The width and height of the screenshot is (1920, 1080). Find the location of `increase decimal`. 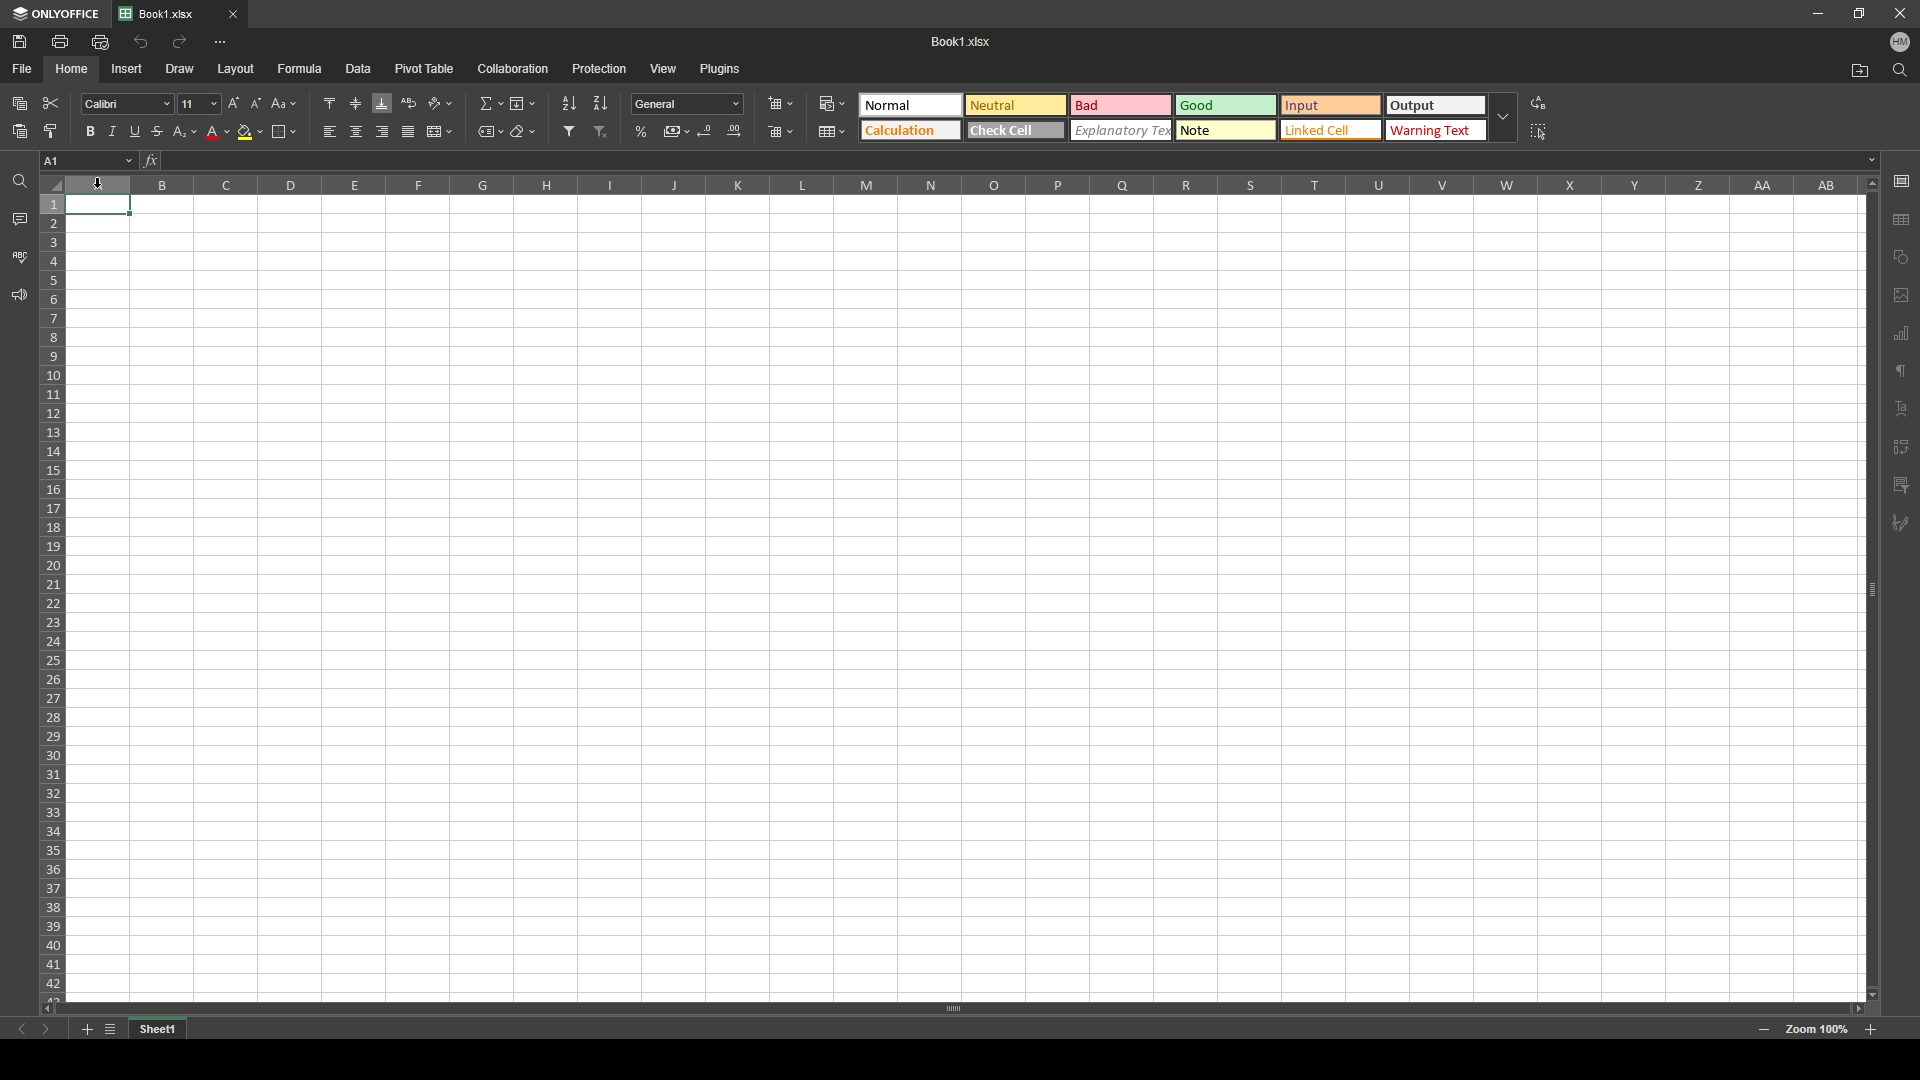

increase decimal is located at coordinates (734, 131).